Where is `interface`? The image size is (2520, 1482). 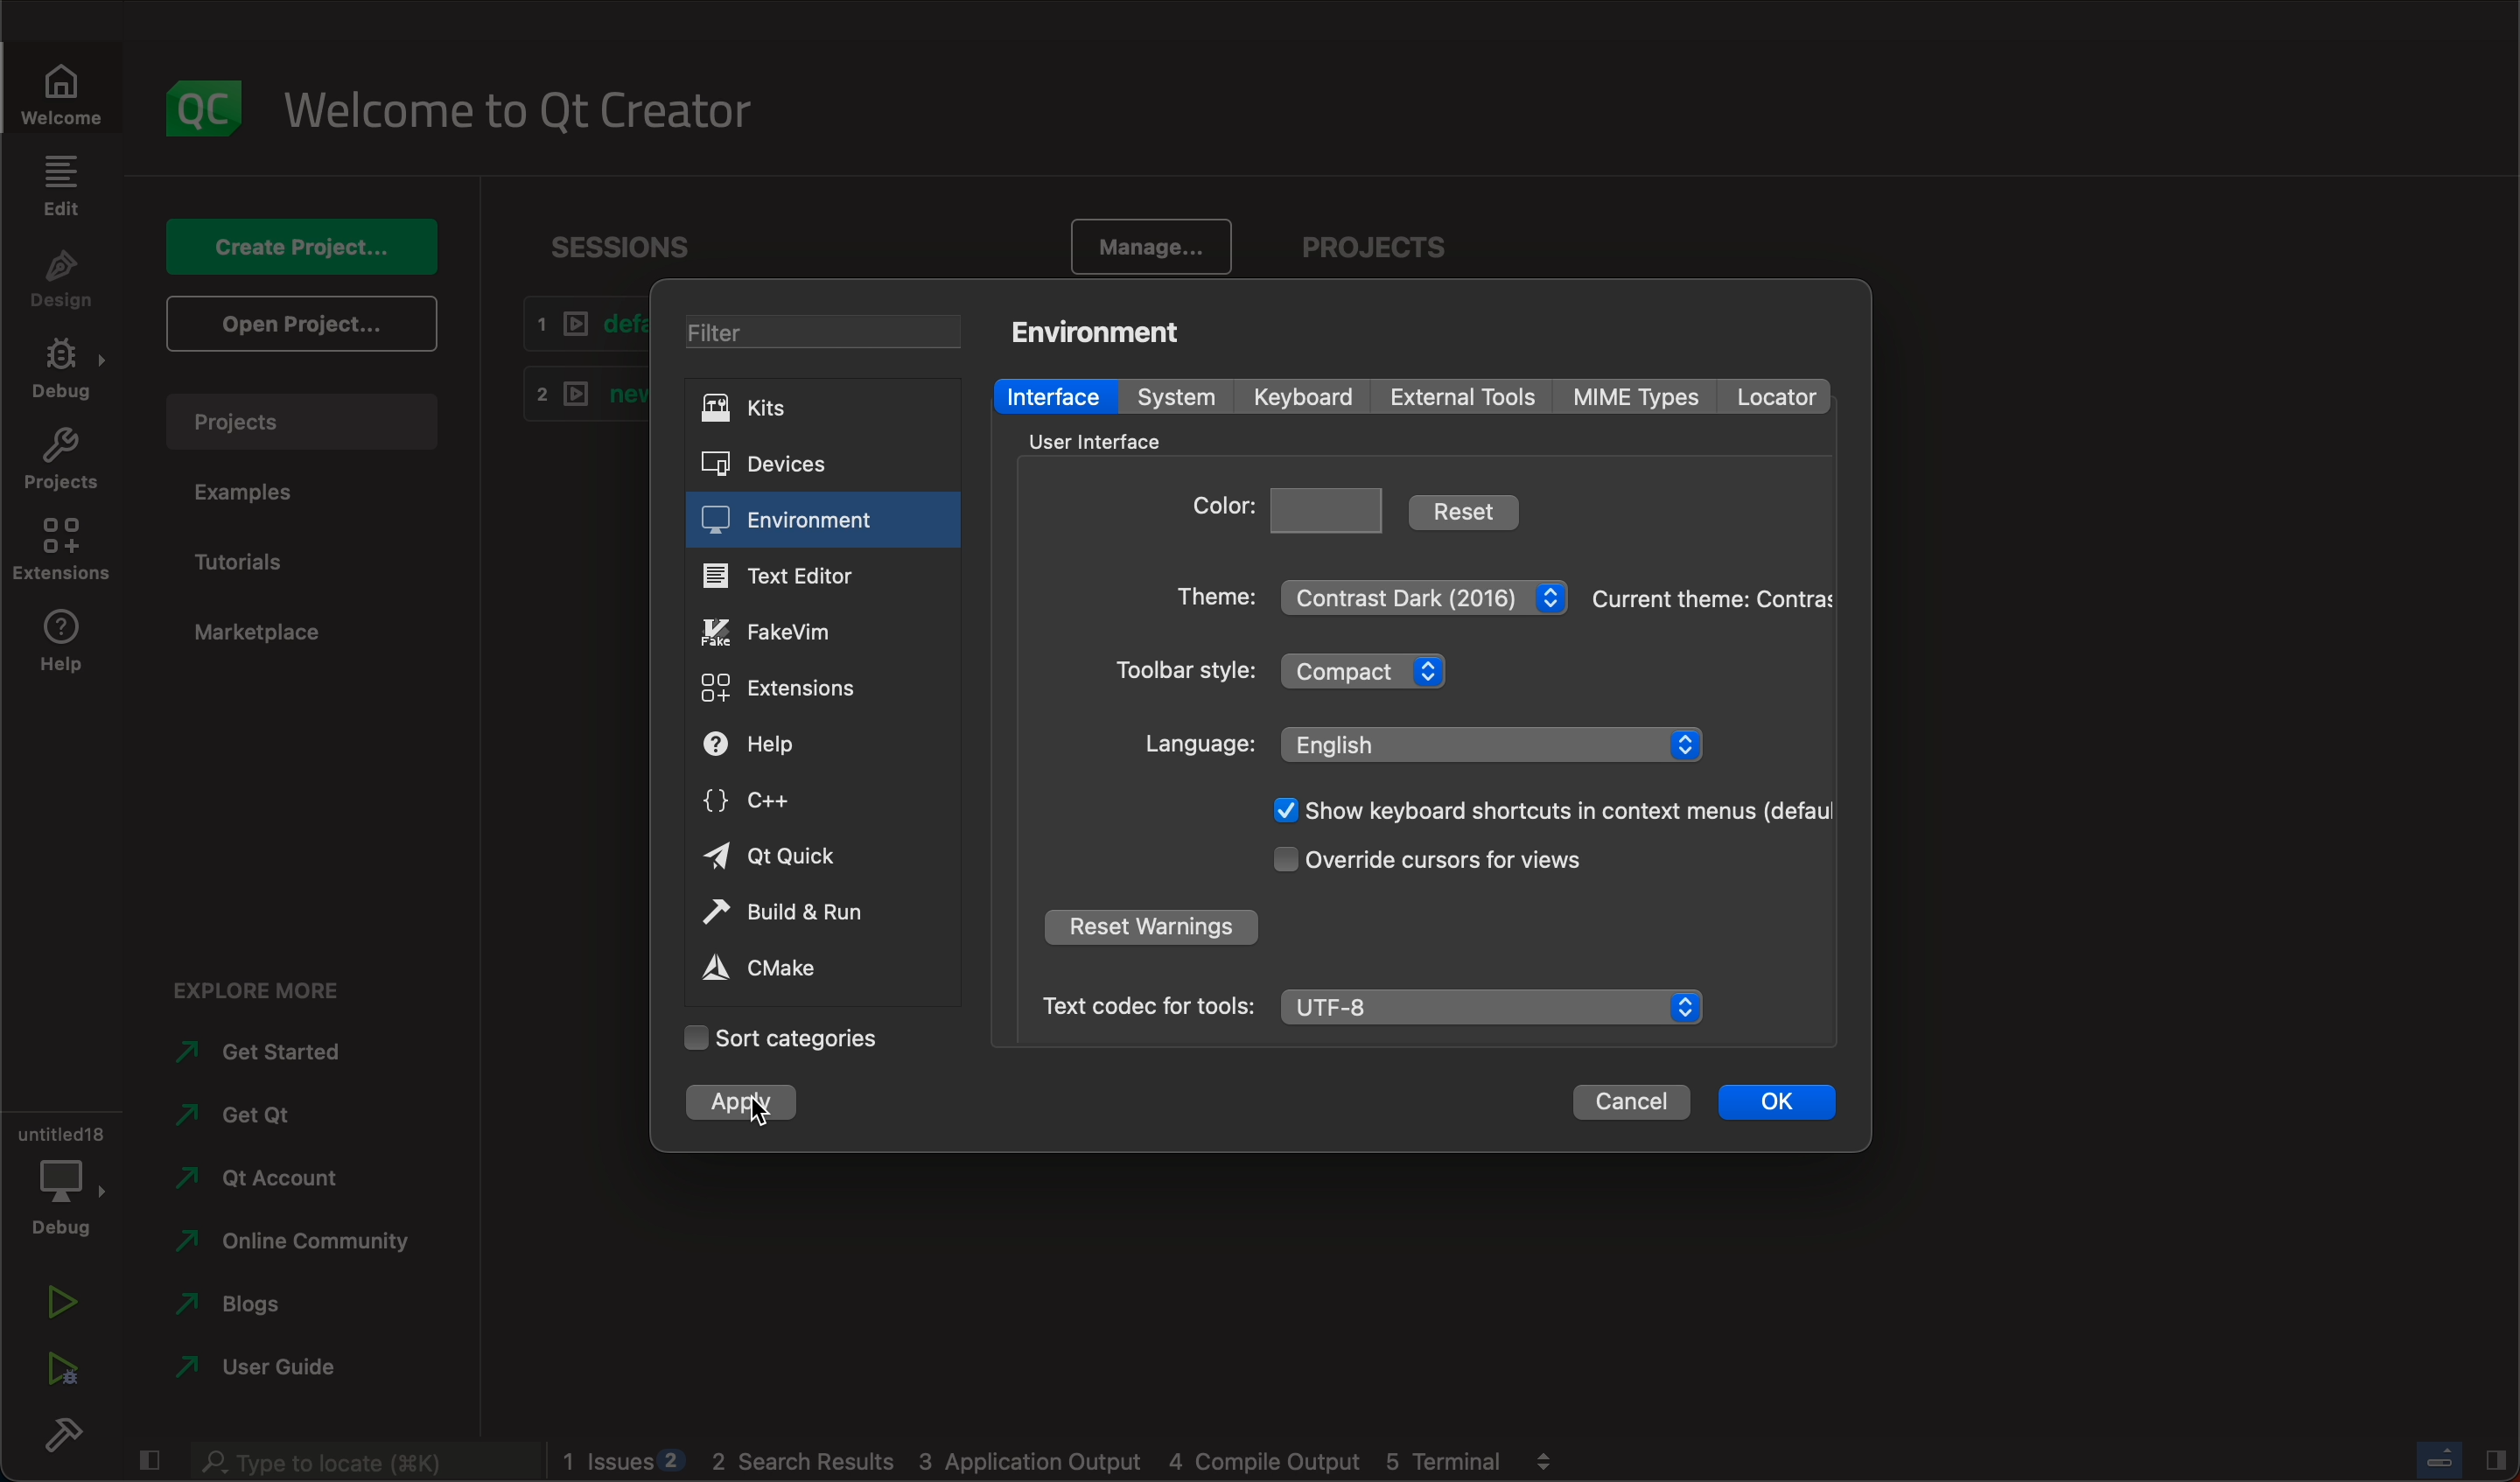 interface is located at coordinates (1053, 395).